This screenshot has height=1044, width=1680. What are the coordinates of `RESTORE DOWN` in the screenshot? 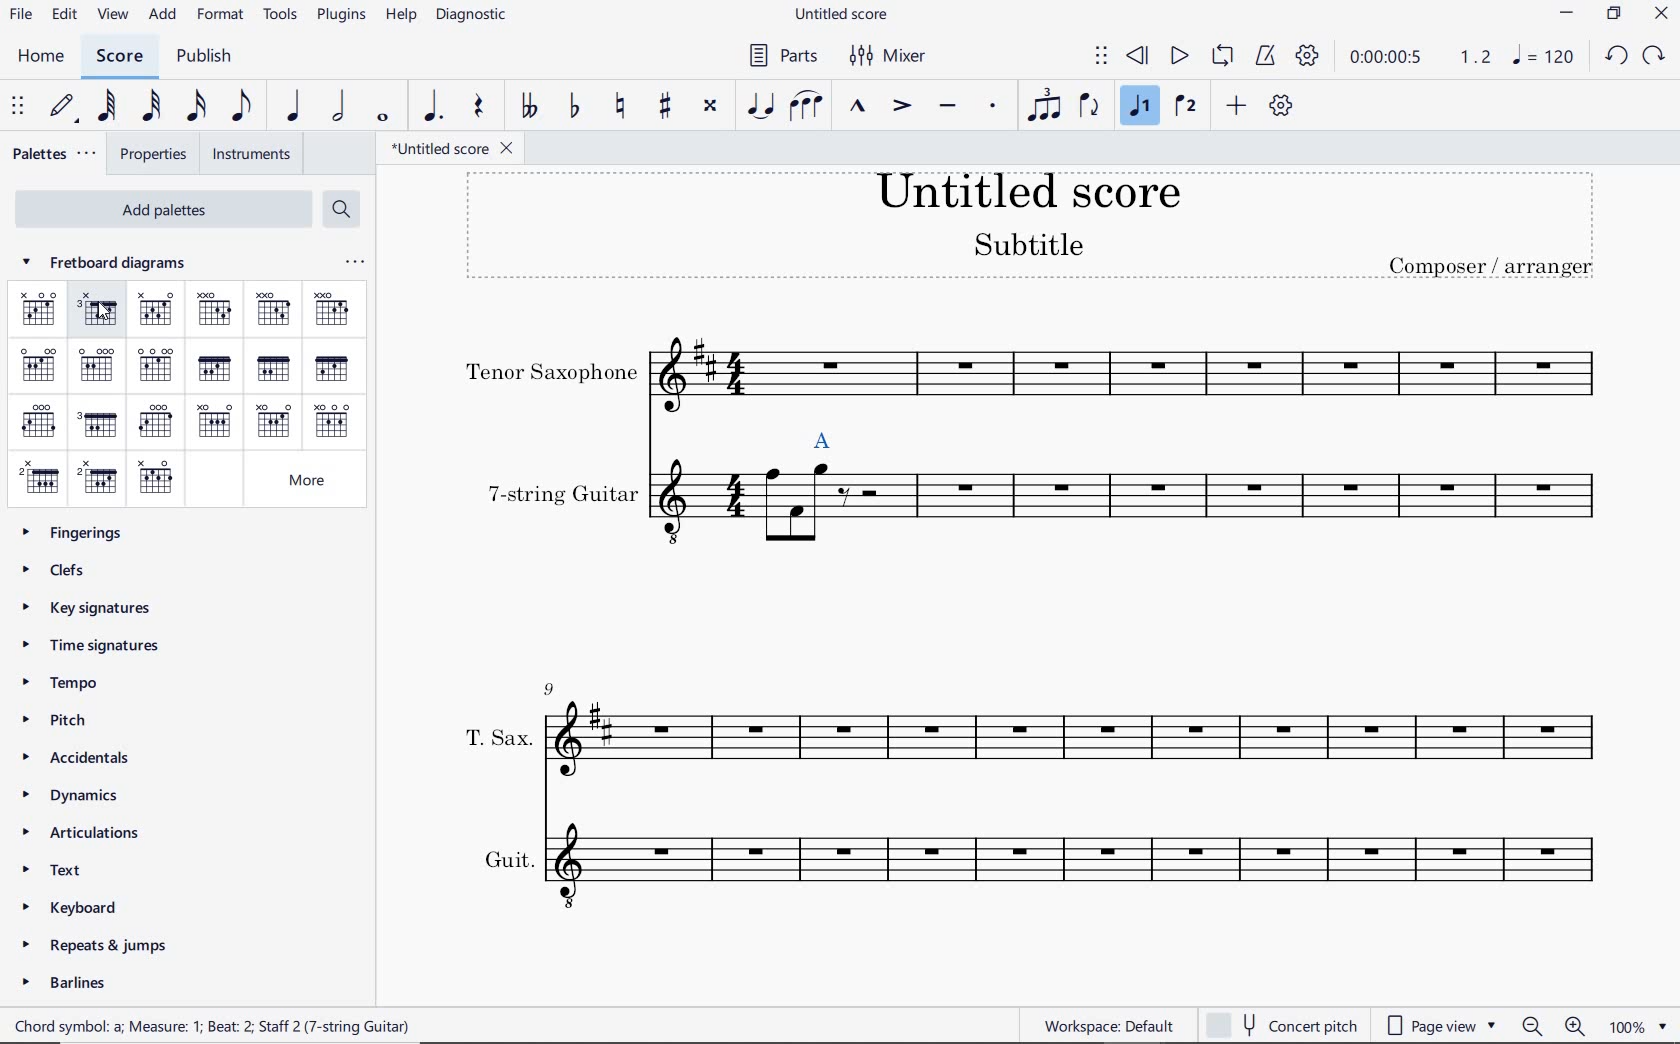 It's located at (1613, 16).